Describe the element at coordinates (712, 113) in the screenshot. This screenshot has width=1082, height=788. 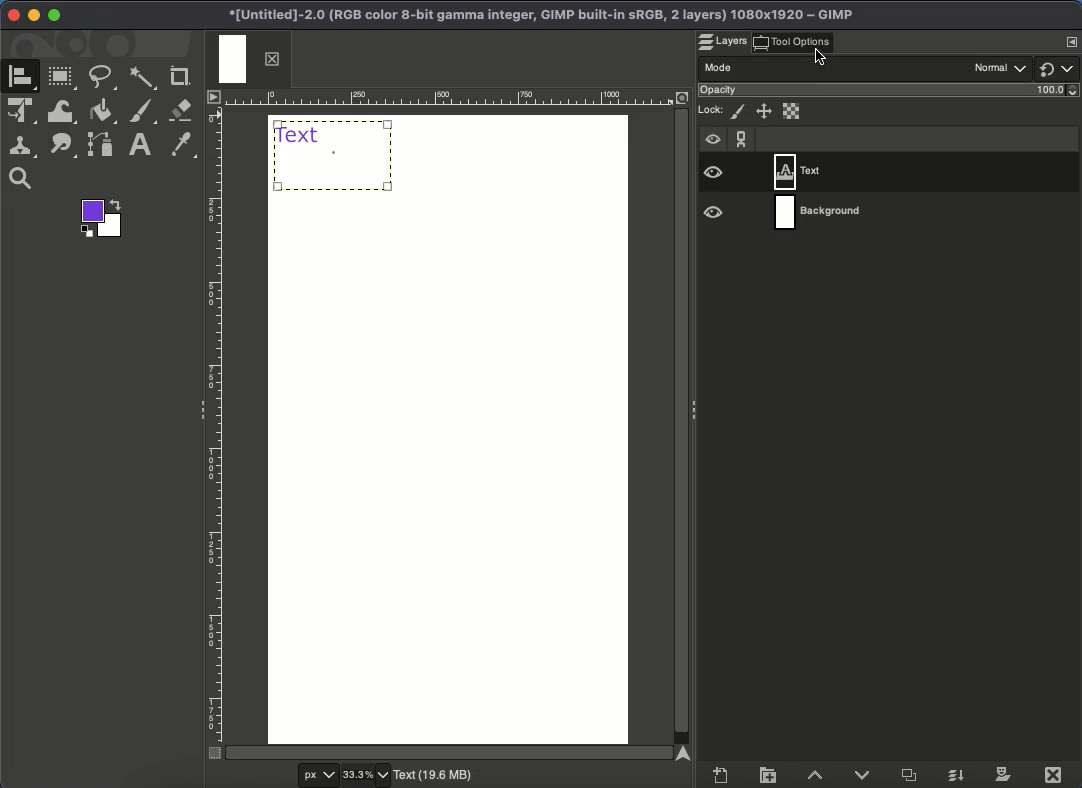
I see `Lock` at that location.